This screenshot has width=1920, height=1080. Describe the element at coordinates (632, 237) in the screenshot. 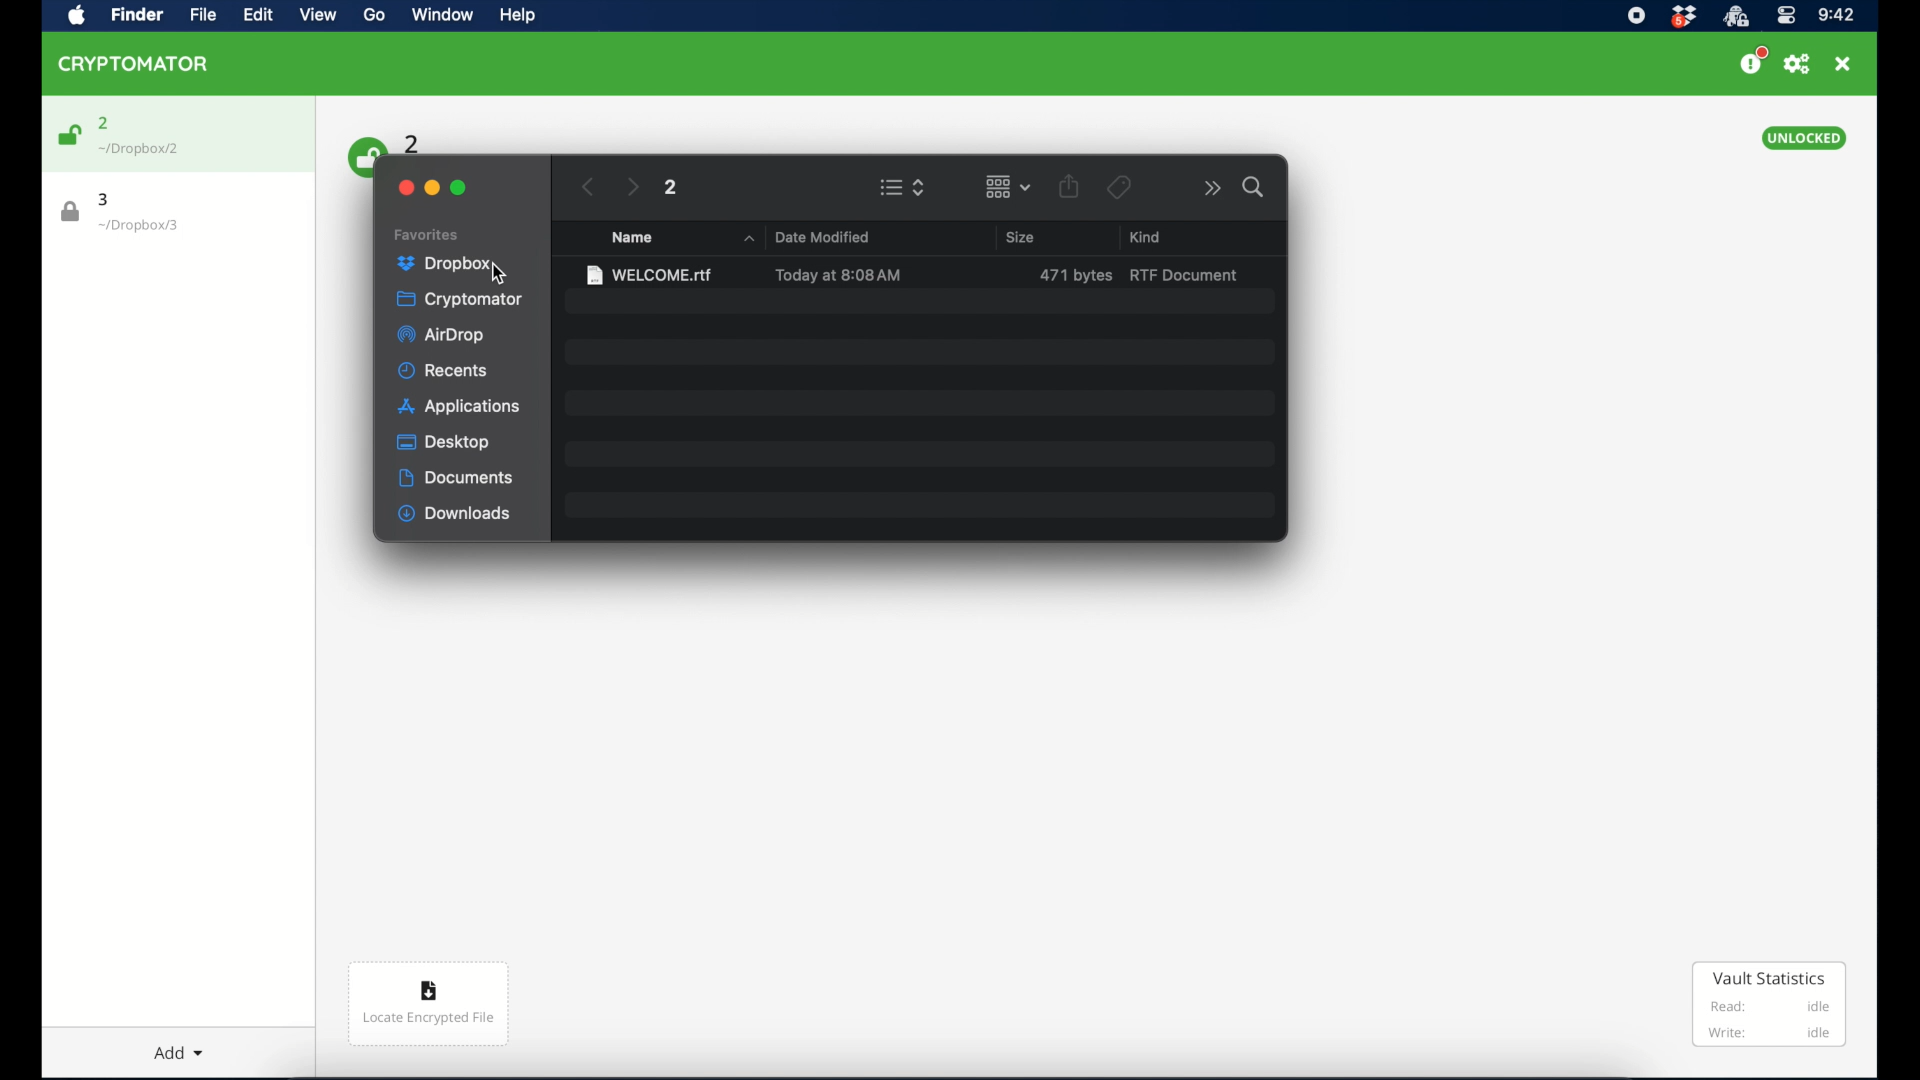

I see `name` at that location.